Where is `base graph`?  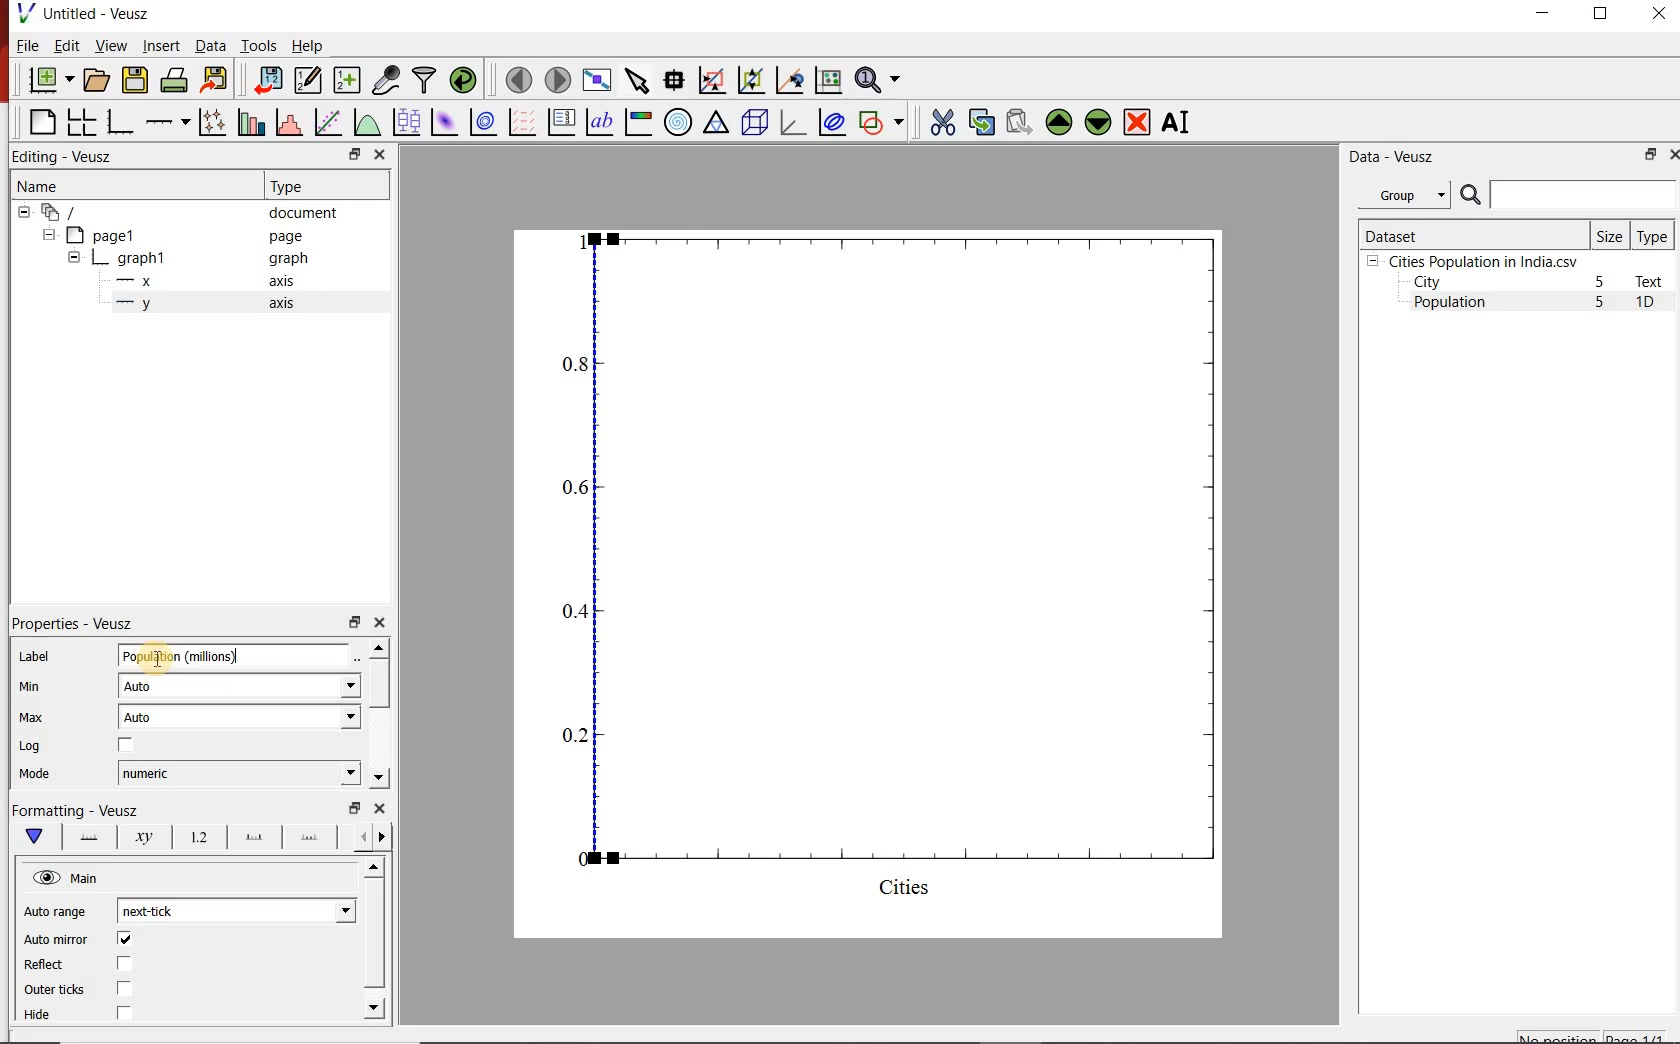
base graph is located at coordinates (118, 122).